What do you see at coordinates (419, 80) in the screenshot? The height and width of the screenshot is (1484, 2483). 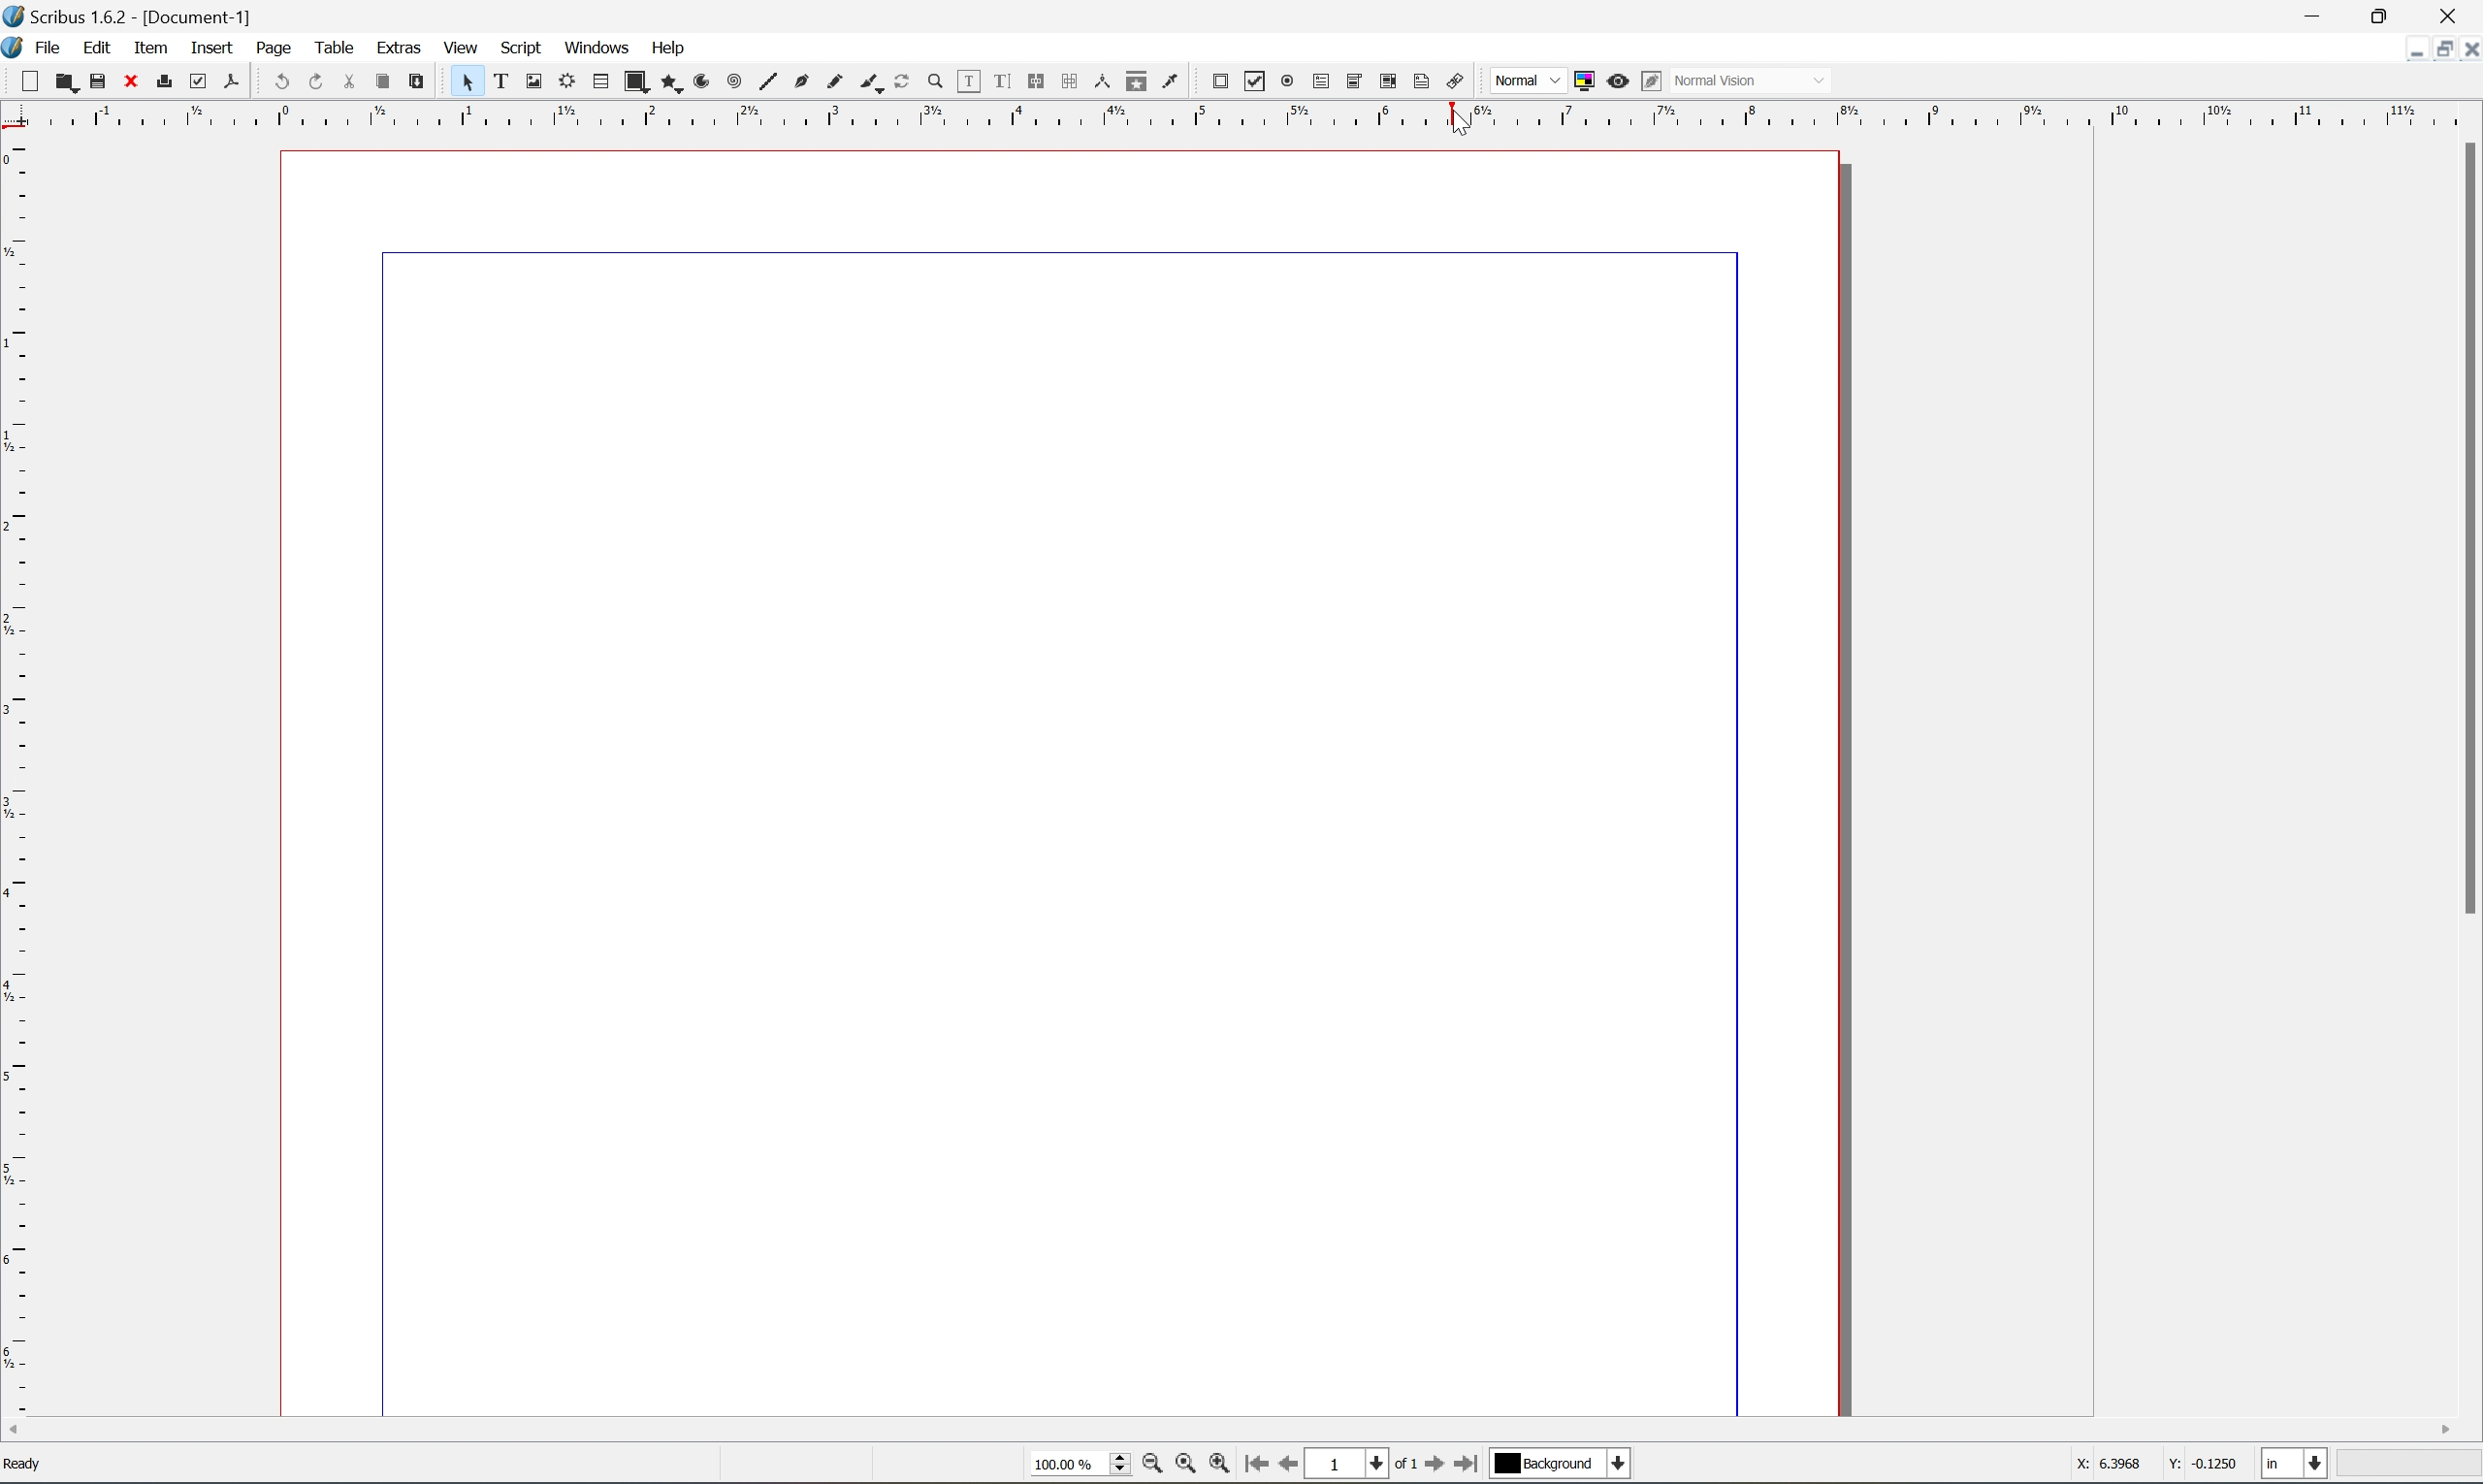 I see `paste` at bounding box center [419, 80].